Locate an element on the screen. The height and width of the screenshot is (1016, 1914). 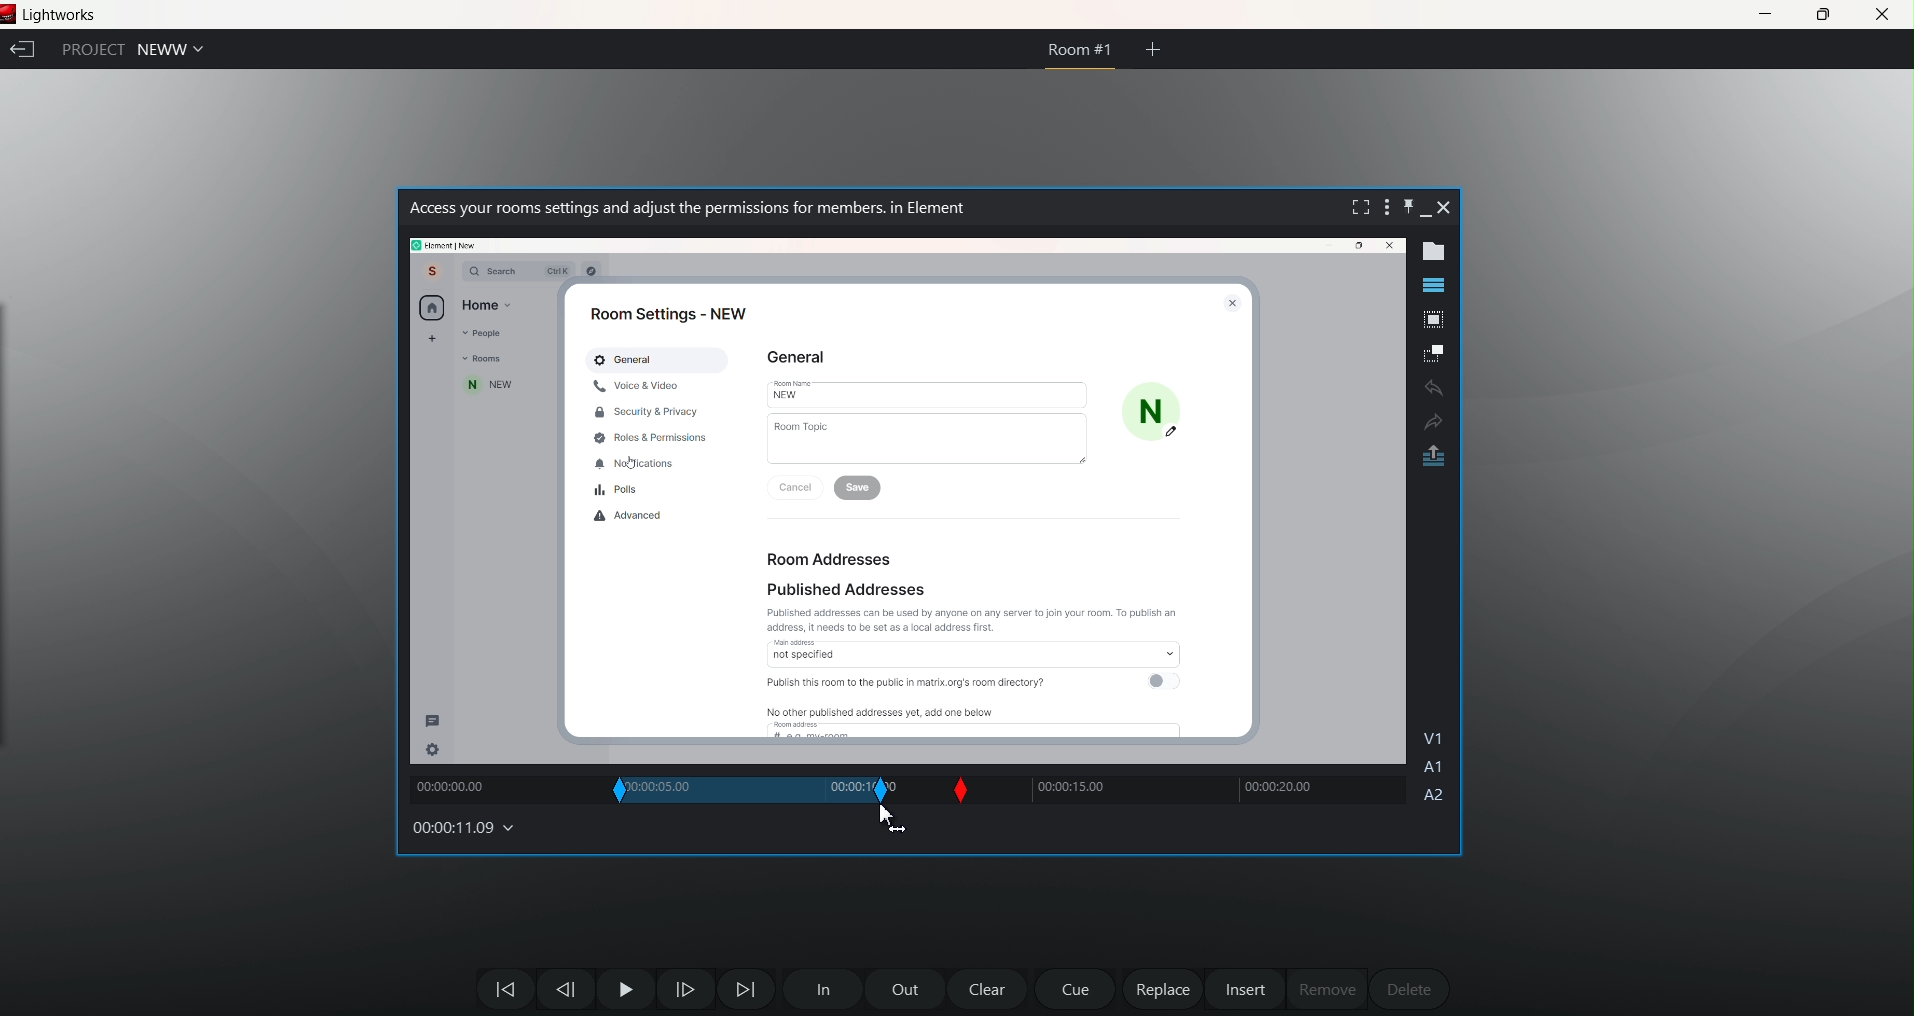
Publish this room to the public in matrix.org's room directory? is located at coordinates (908, 681).